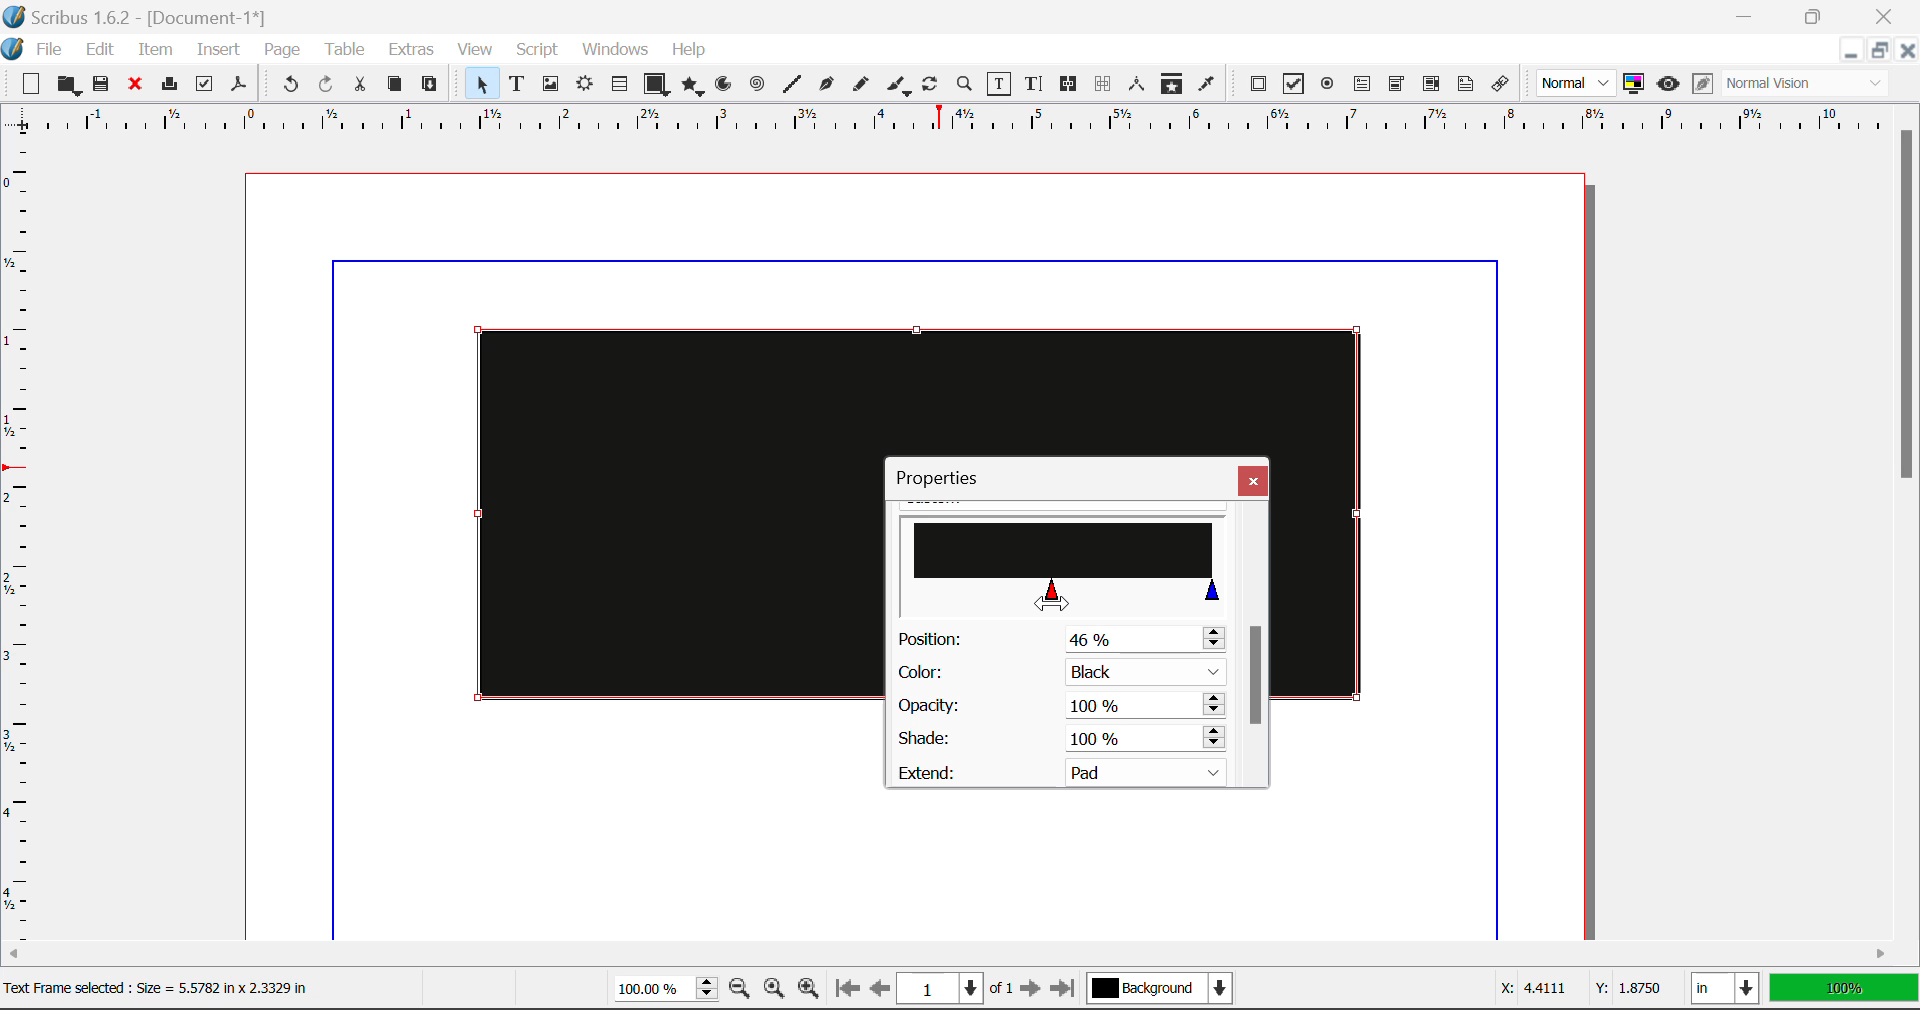 This screenshot has width=1920, height=1010. Describe the element at coordinates (1072, 84) in the screenshot. I see `Link Frames` at that location.